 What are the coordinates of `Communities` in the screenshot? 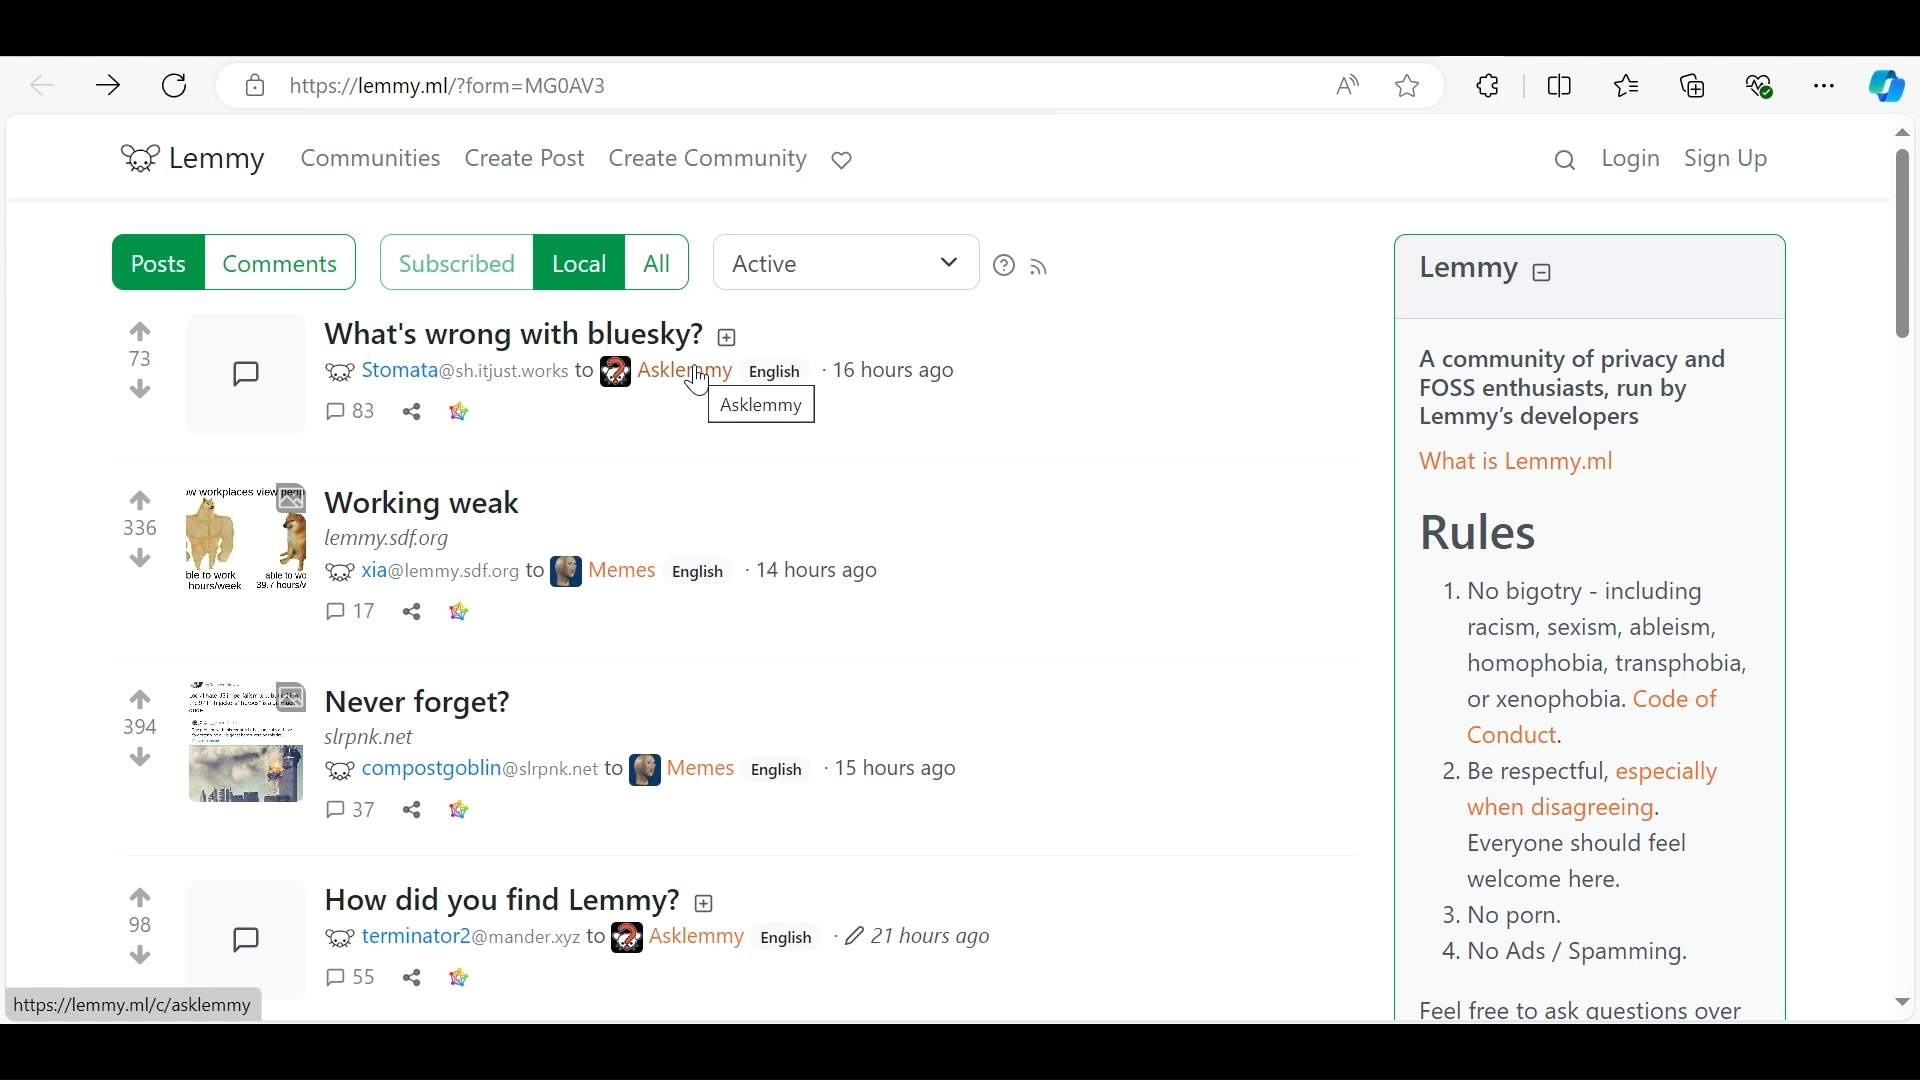 It's located at (370, 159).